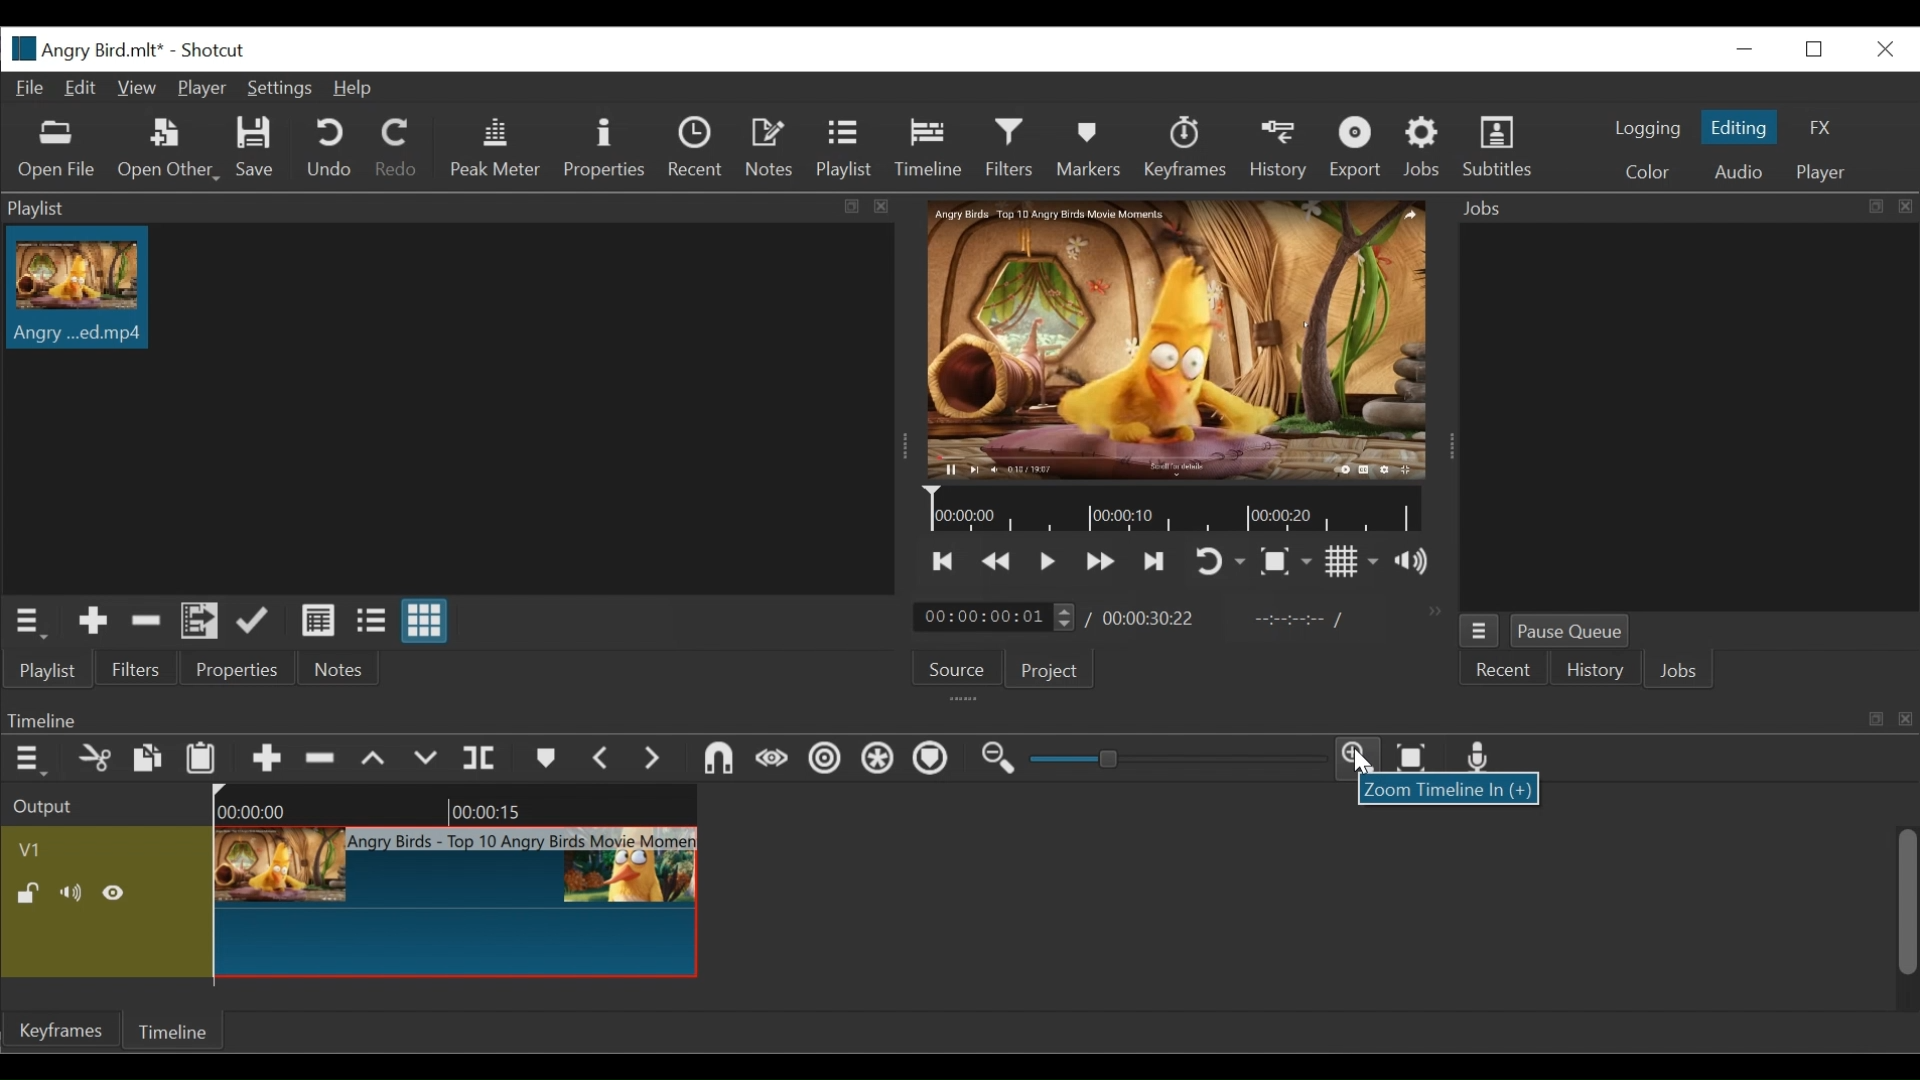 Image resolution: width=1920 pixels, height=1080 pixels. What do you see at coordinates (1573, 629) in the screenshot?
I see `Pause Queue` at bounding box center [1573, 629].